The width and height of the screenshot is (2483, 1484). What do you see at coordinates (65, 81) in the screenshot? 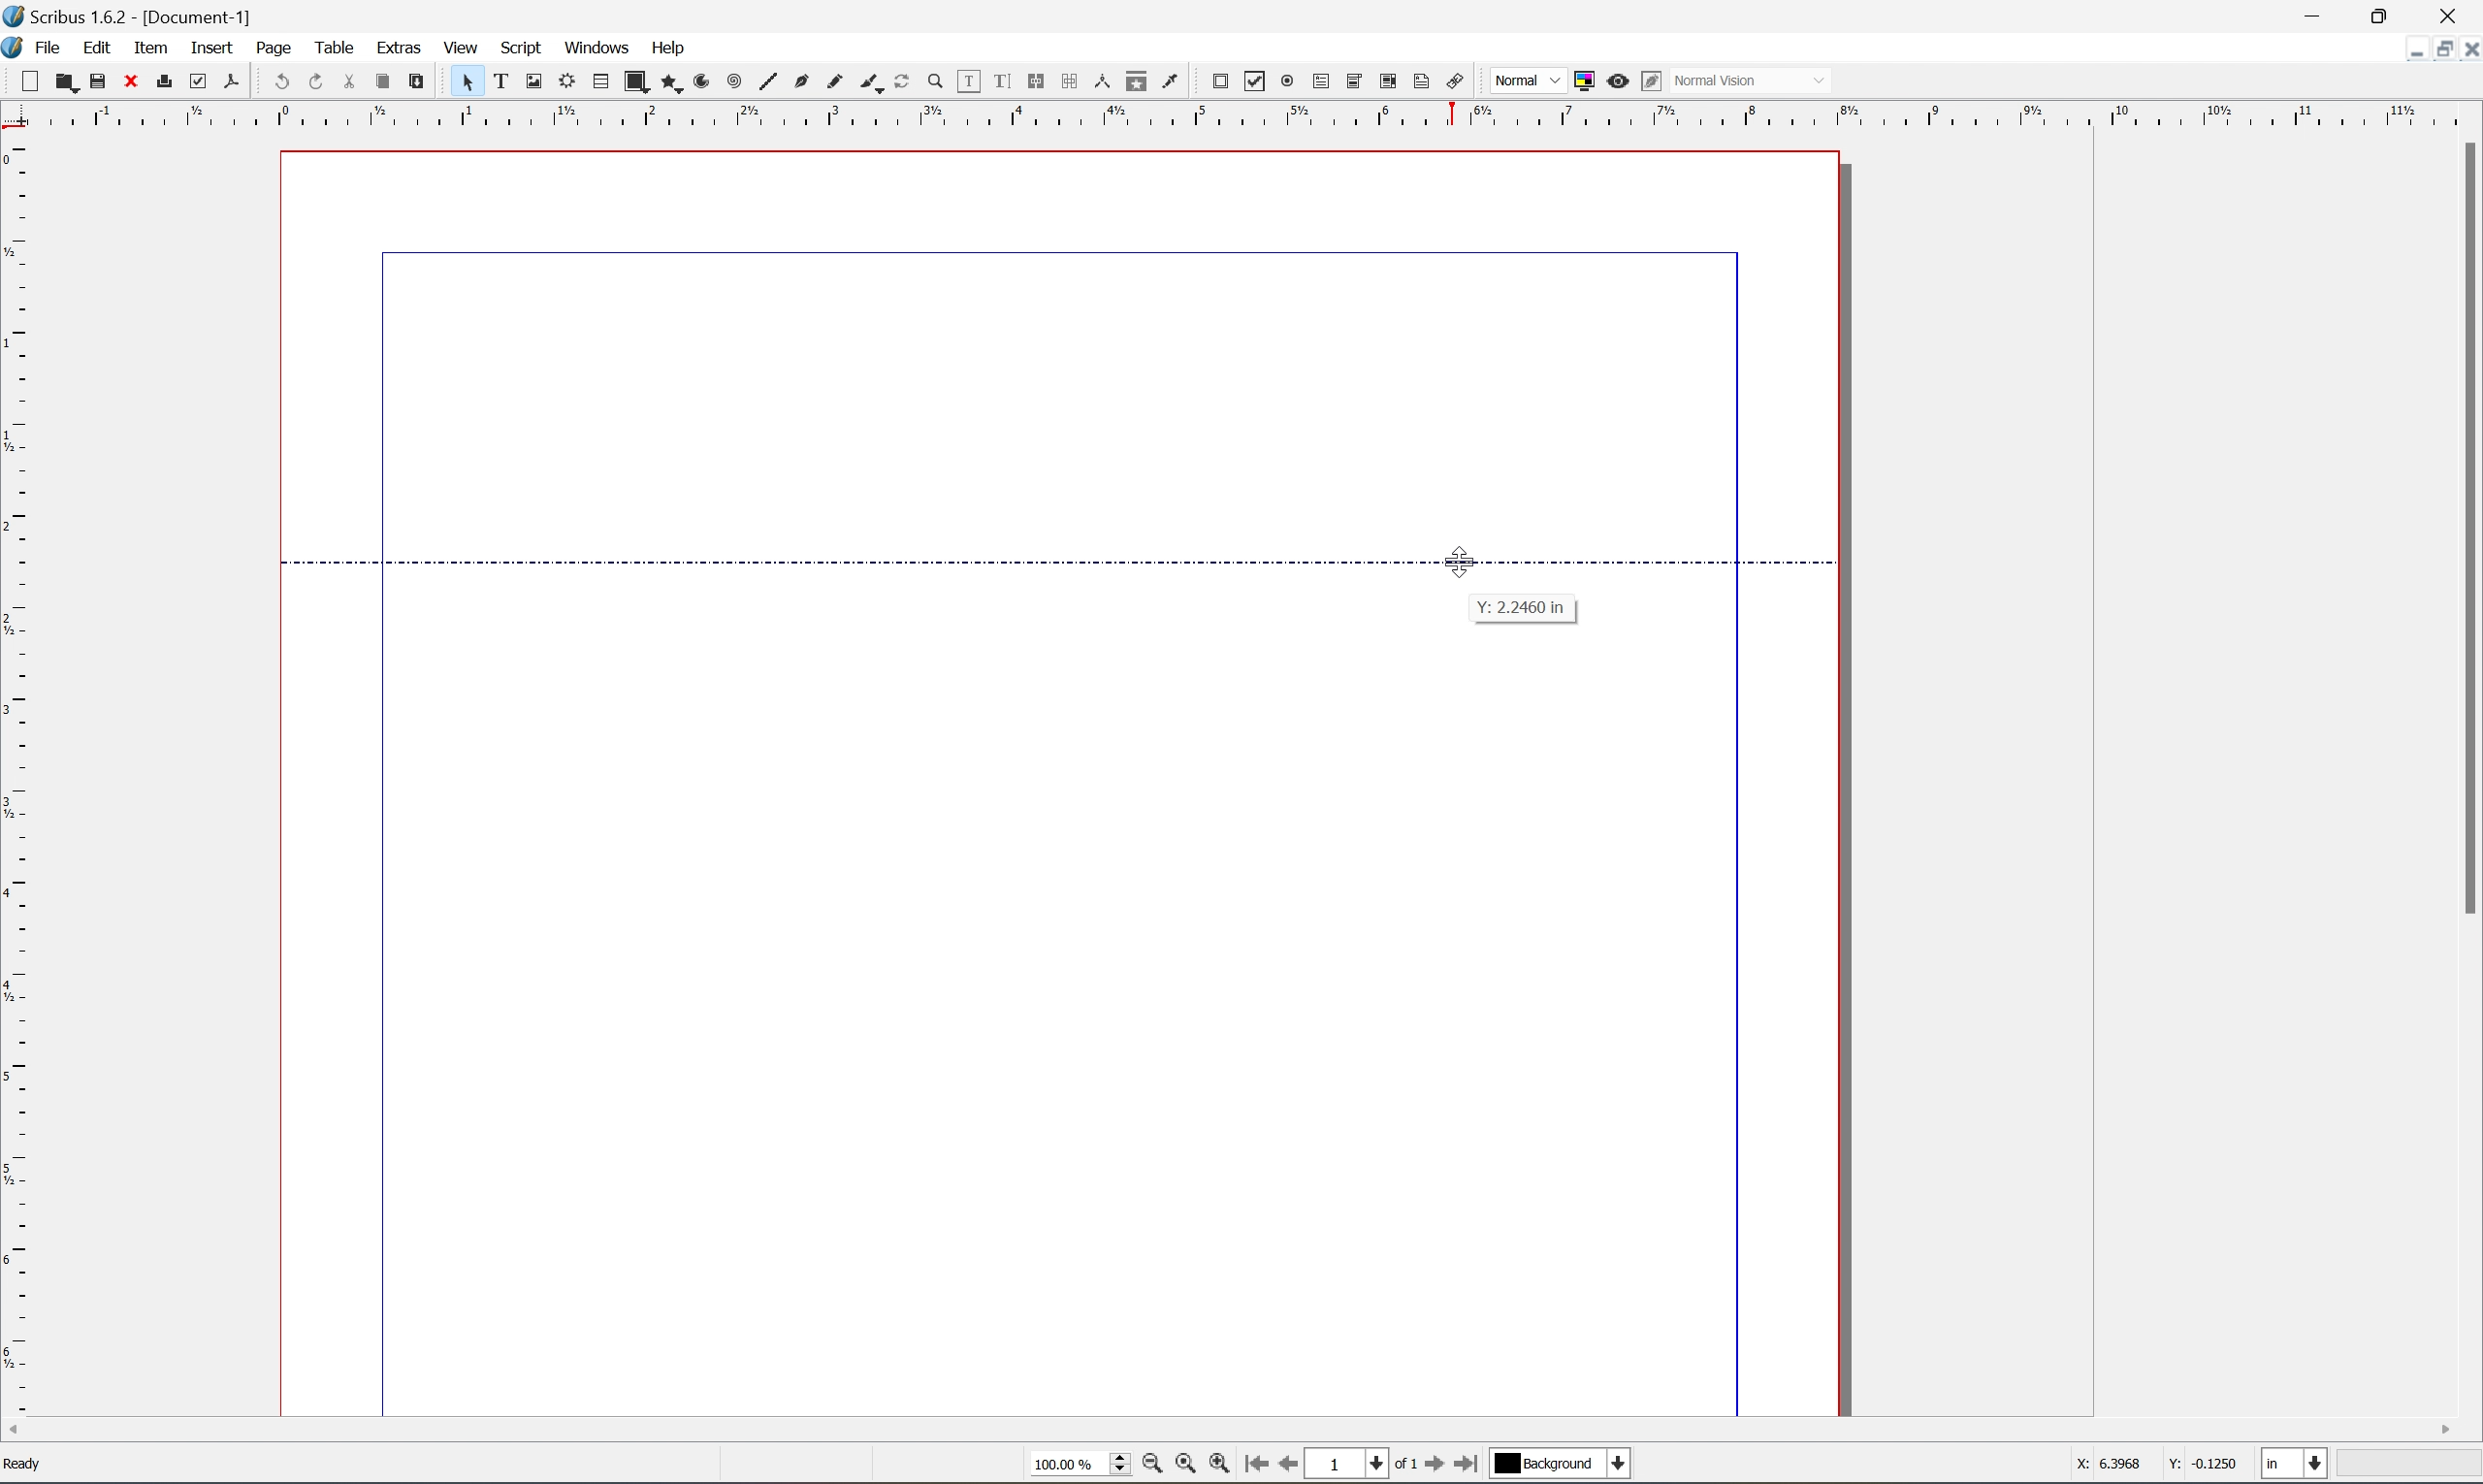
I see `open` at bounding box center [65, 81].